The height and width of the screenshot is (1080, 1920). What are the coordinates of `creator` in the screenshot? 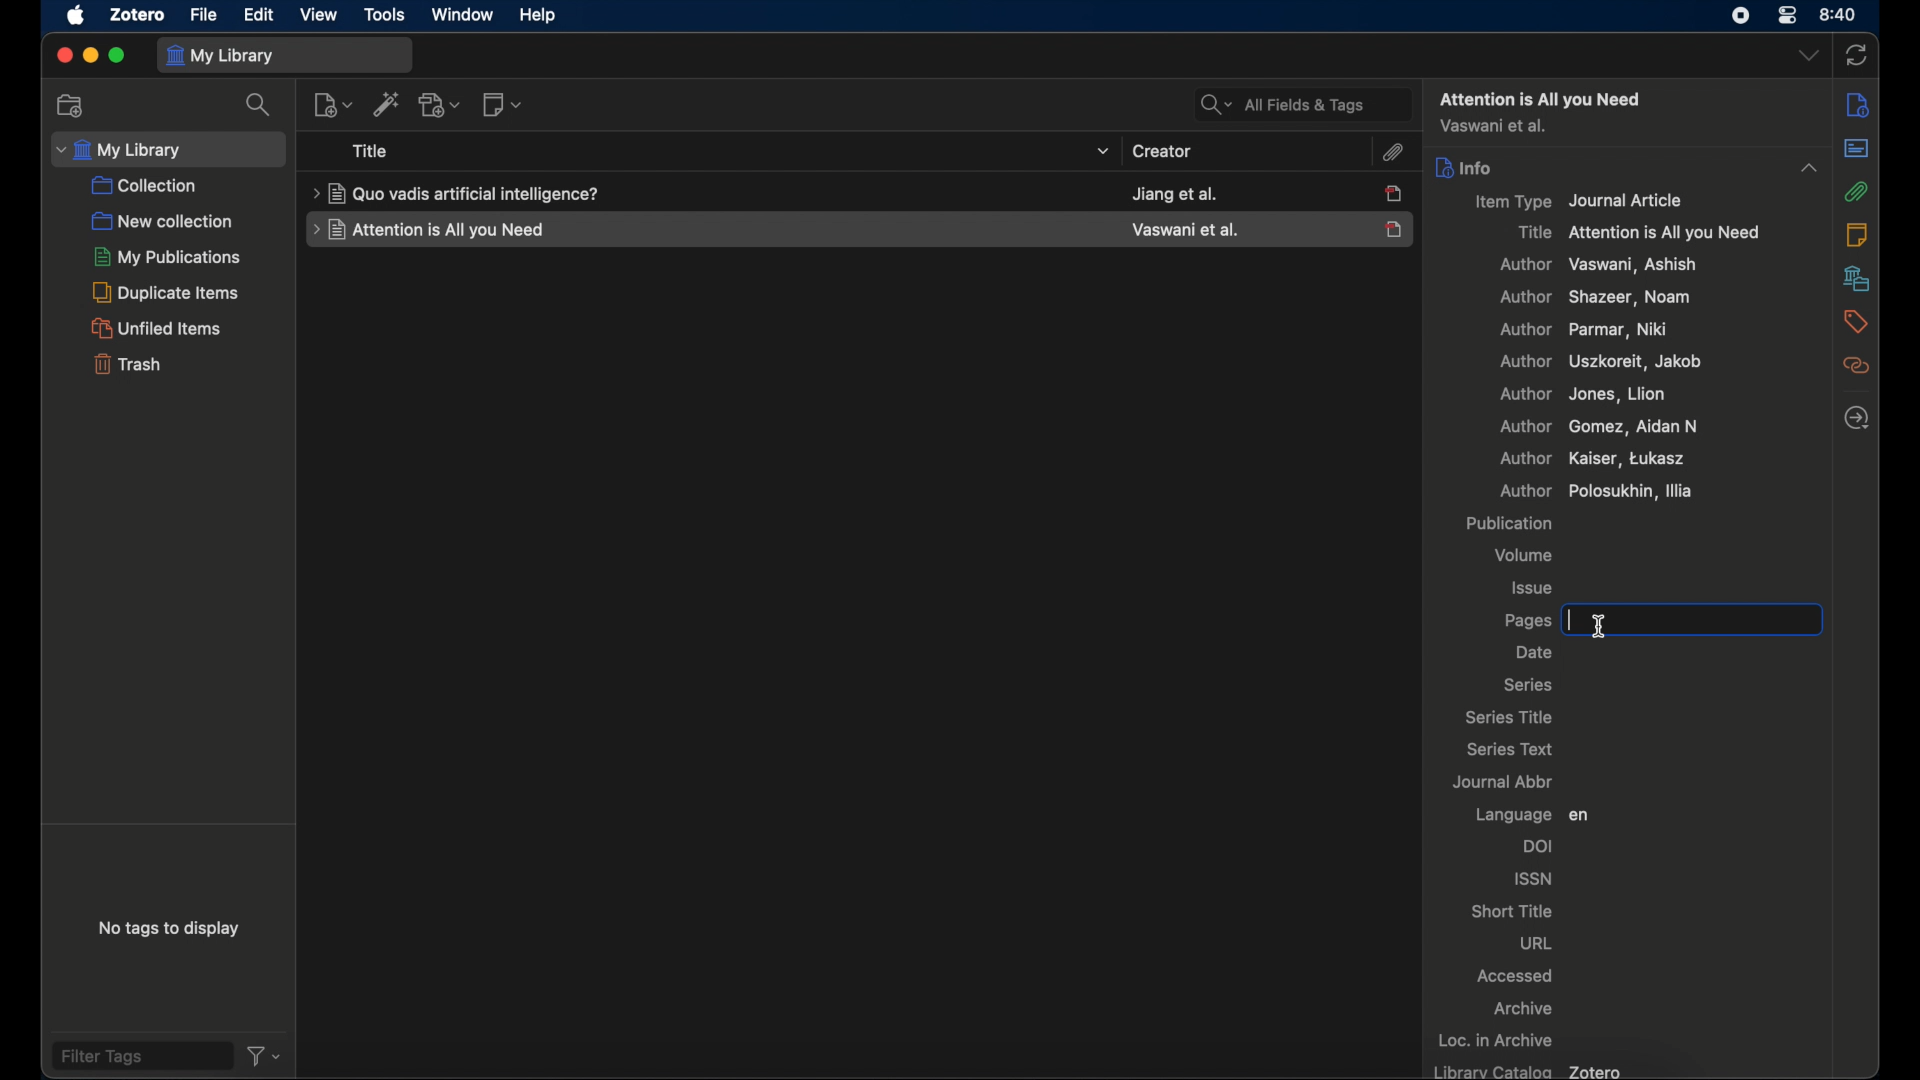 It's located at (1161, 152).